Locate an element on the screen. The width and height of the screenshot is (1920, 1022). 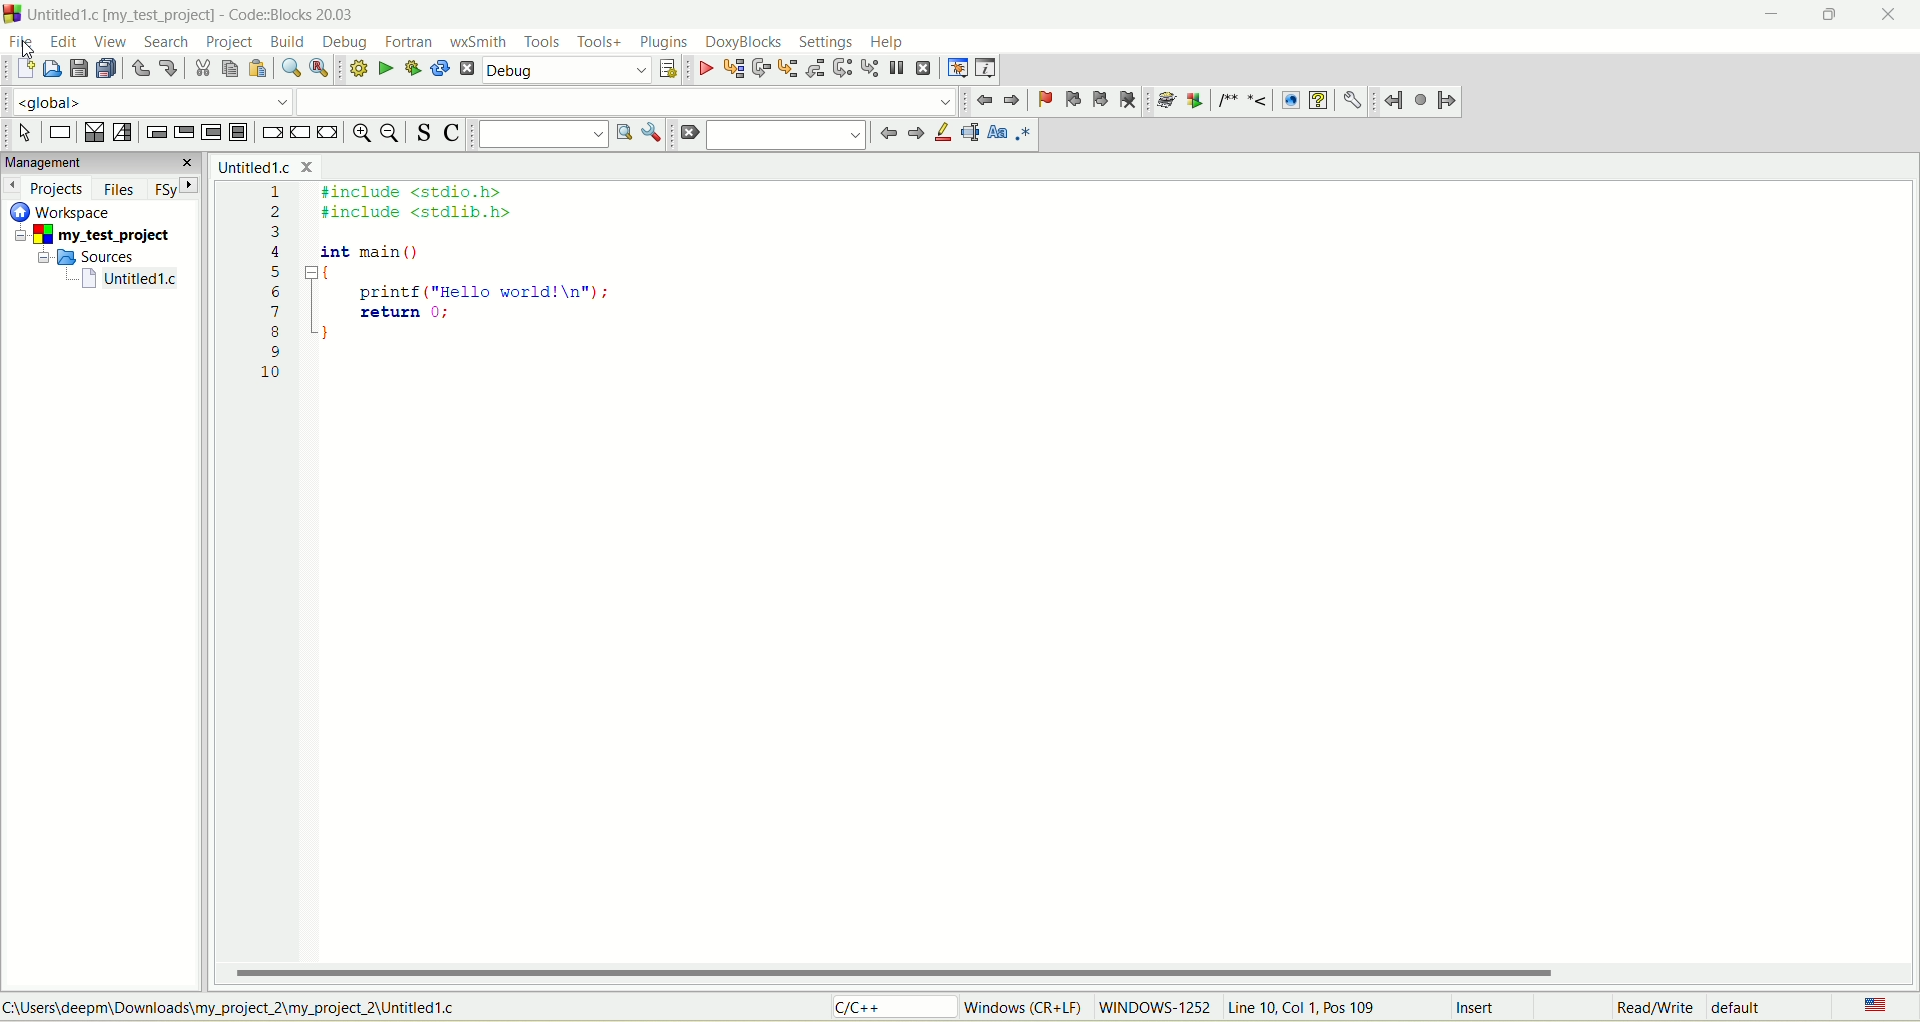
zoom out is located at coordinates (393, 135).